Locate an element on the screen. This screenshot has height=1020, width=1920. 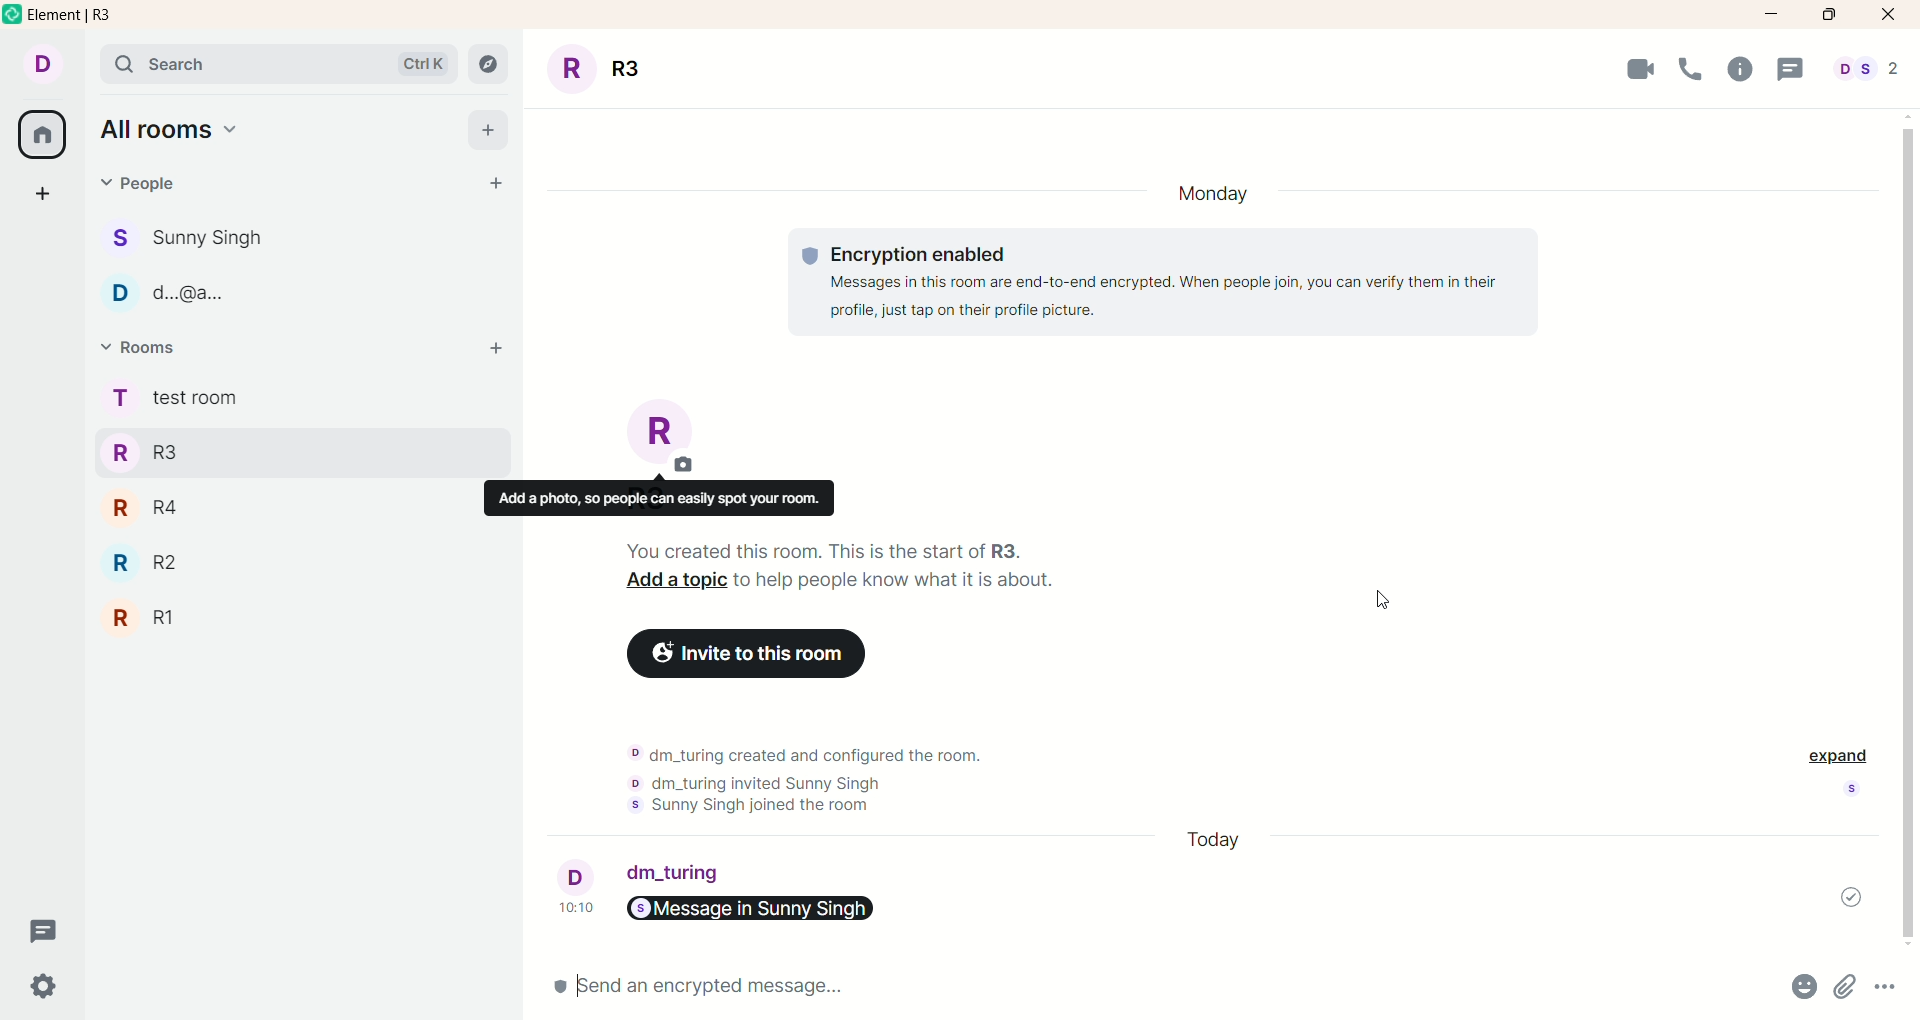
search is located at coordinates (278, 66).